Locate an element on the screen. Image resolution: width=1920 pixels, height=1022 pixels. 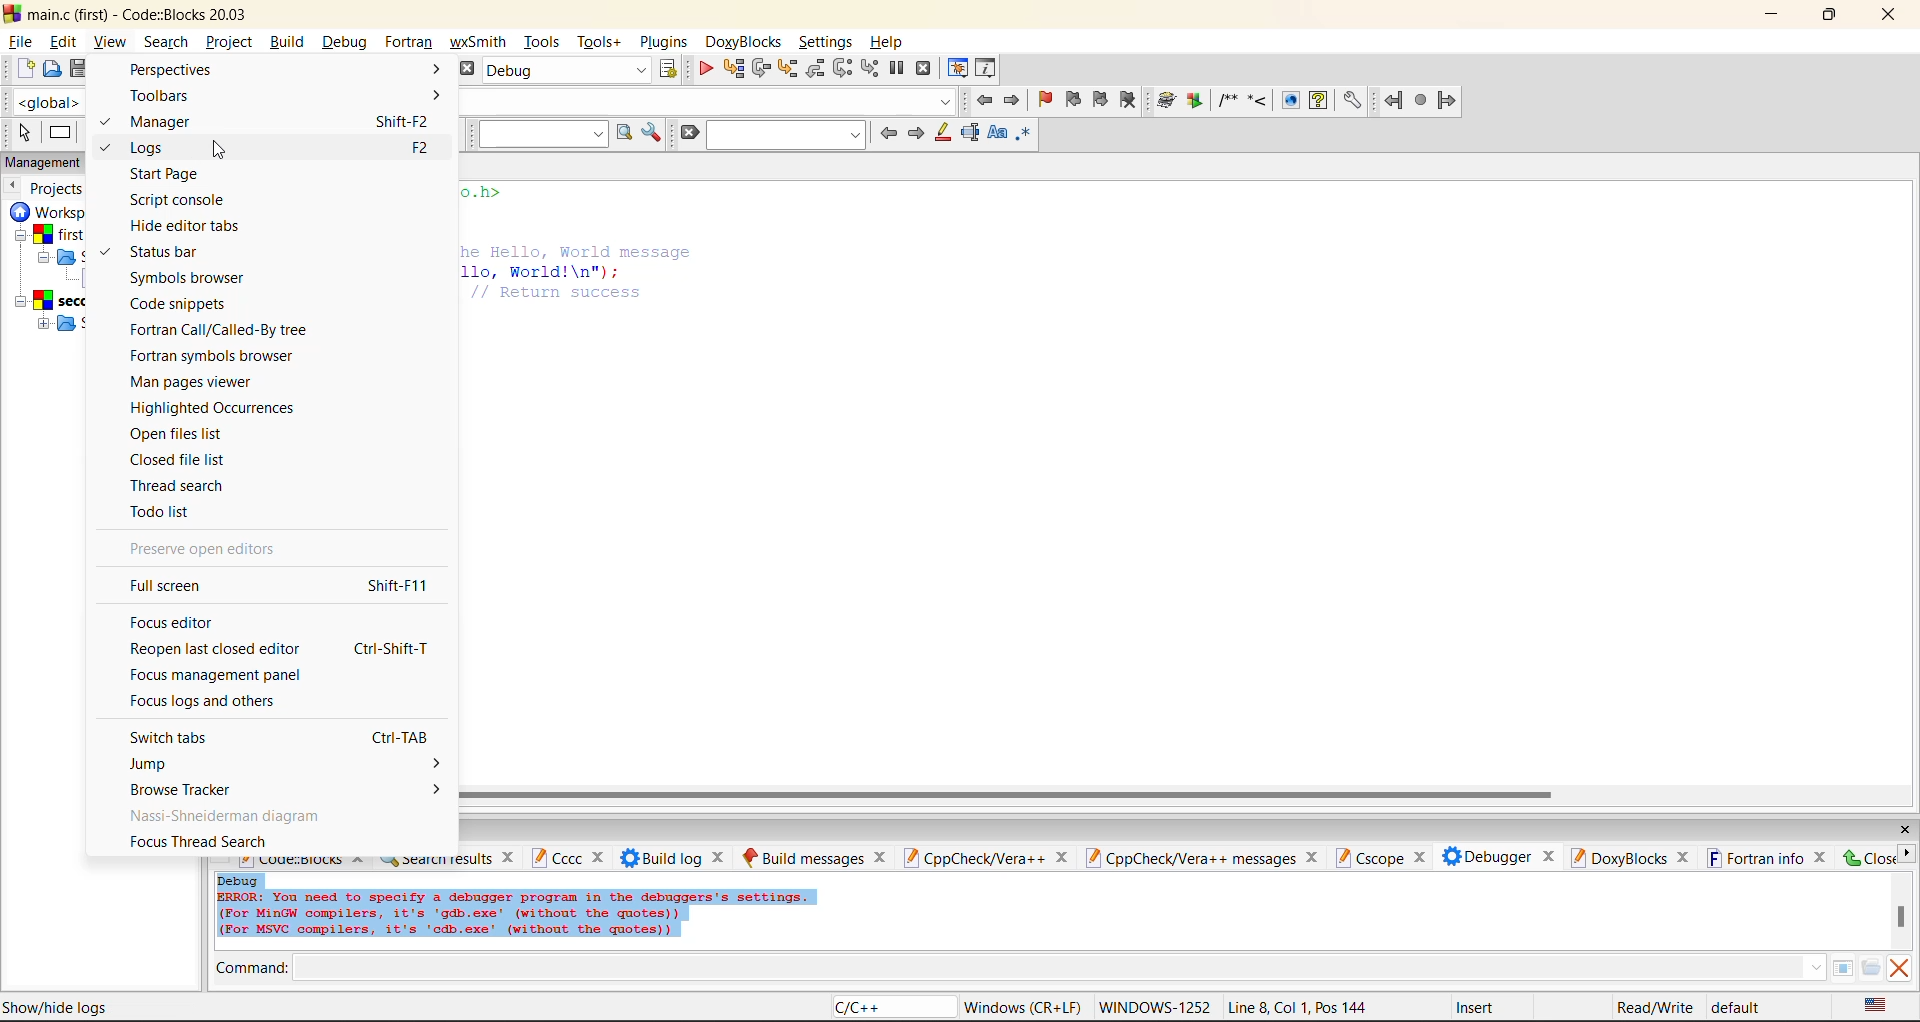
Extract is located at coordinates (1197, 102).